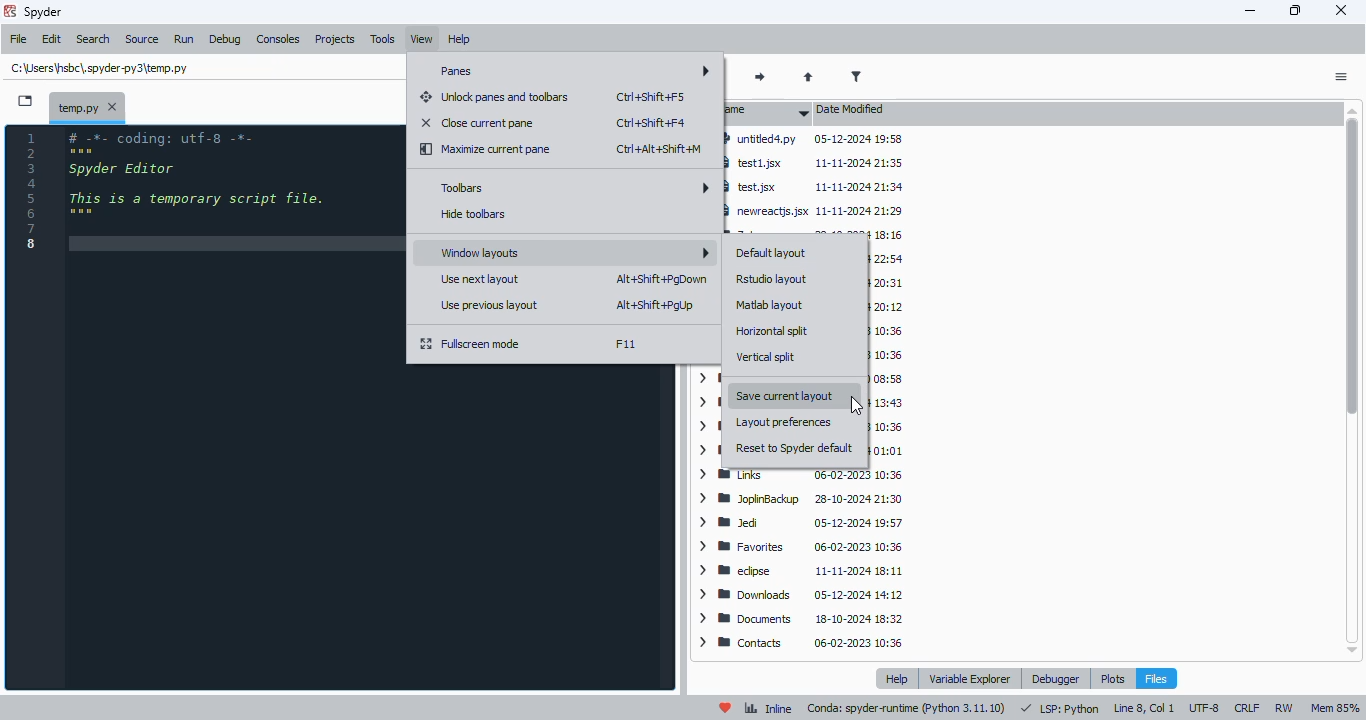 The height and width of the screenshot is (720, 1366). What do you see at coordinates (185, 40) in the screenshot?
I see `run` at bounding box center [185, 40].